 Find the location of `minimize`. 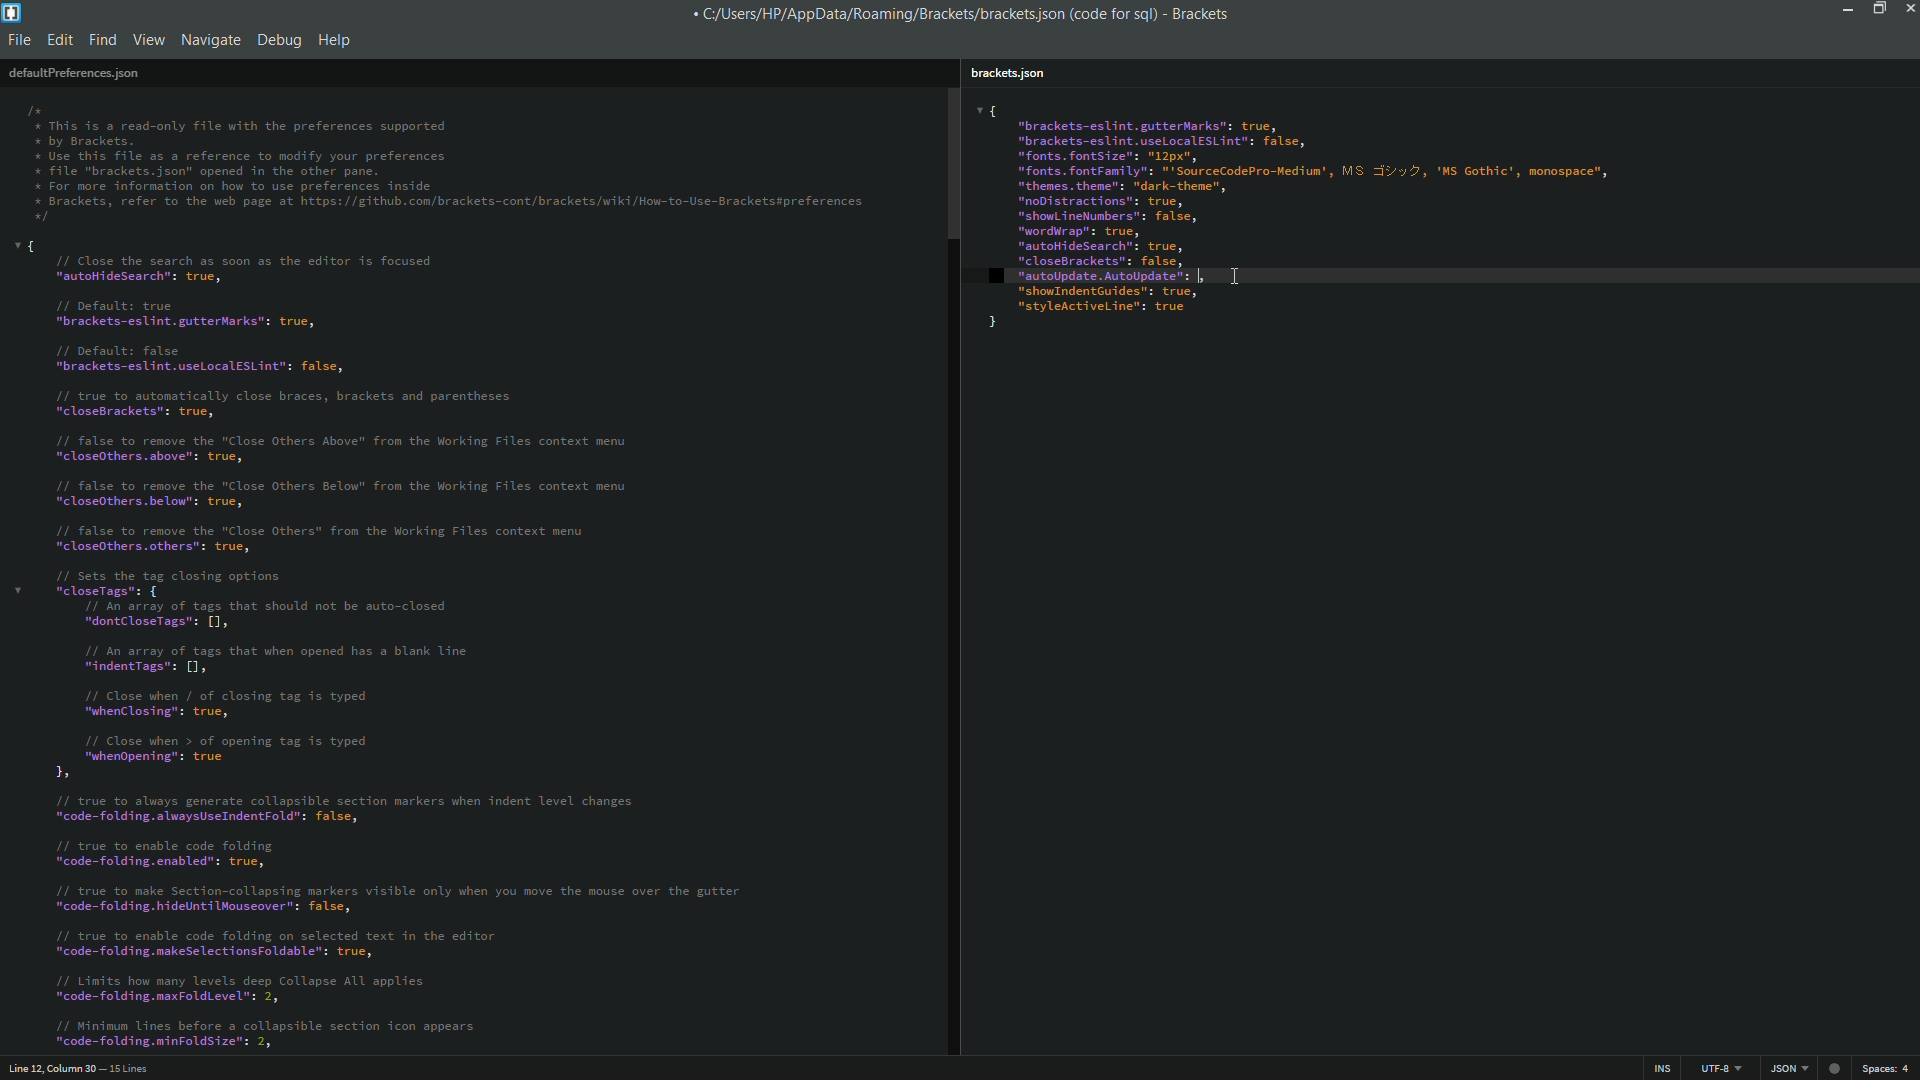

minimize is located at coordinates (1848, 11).